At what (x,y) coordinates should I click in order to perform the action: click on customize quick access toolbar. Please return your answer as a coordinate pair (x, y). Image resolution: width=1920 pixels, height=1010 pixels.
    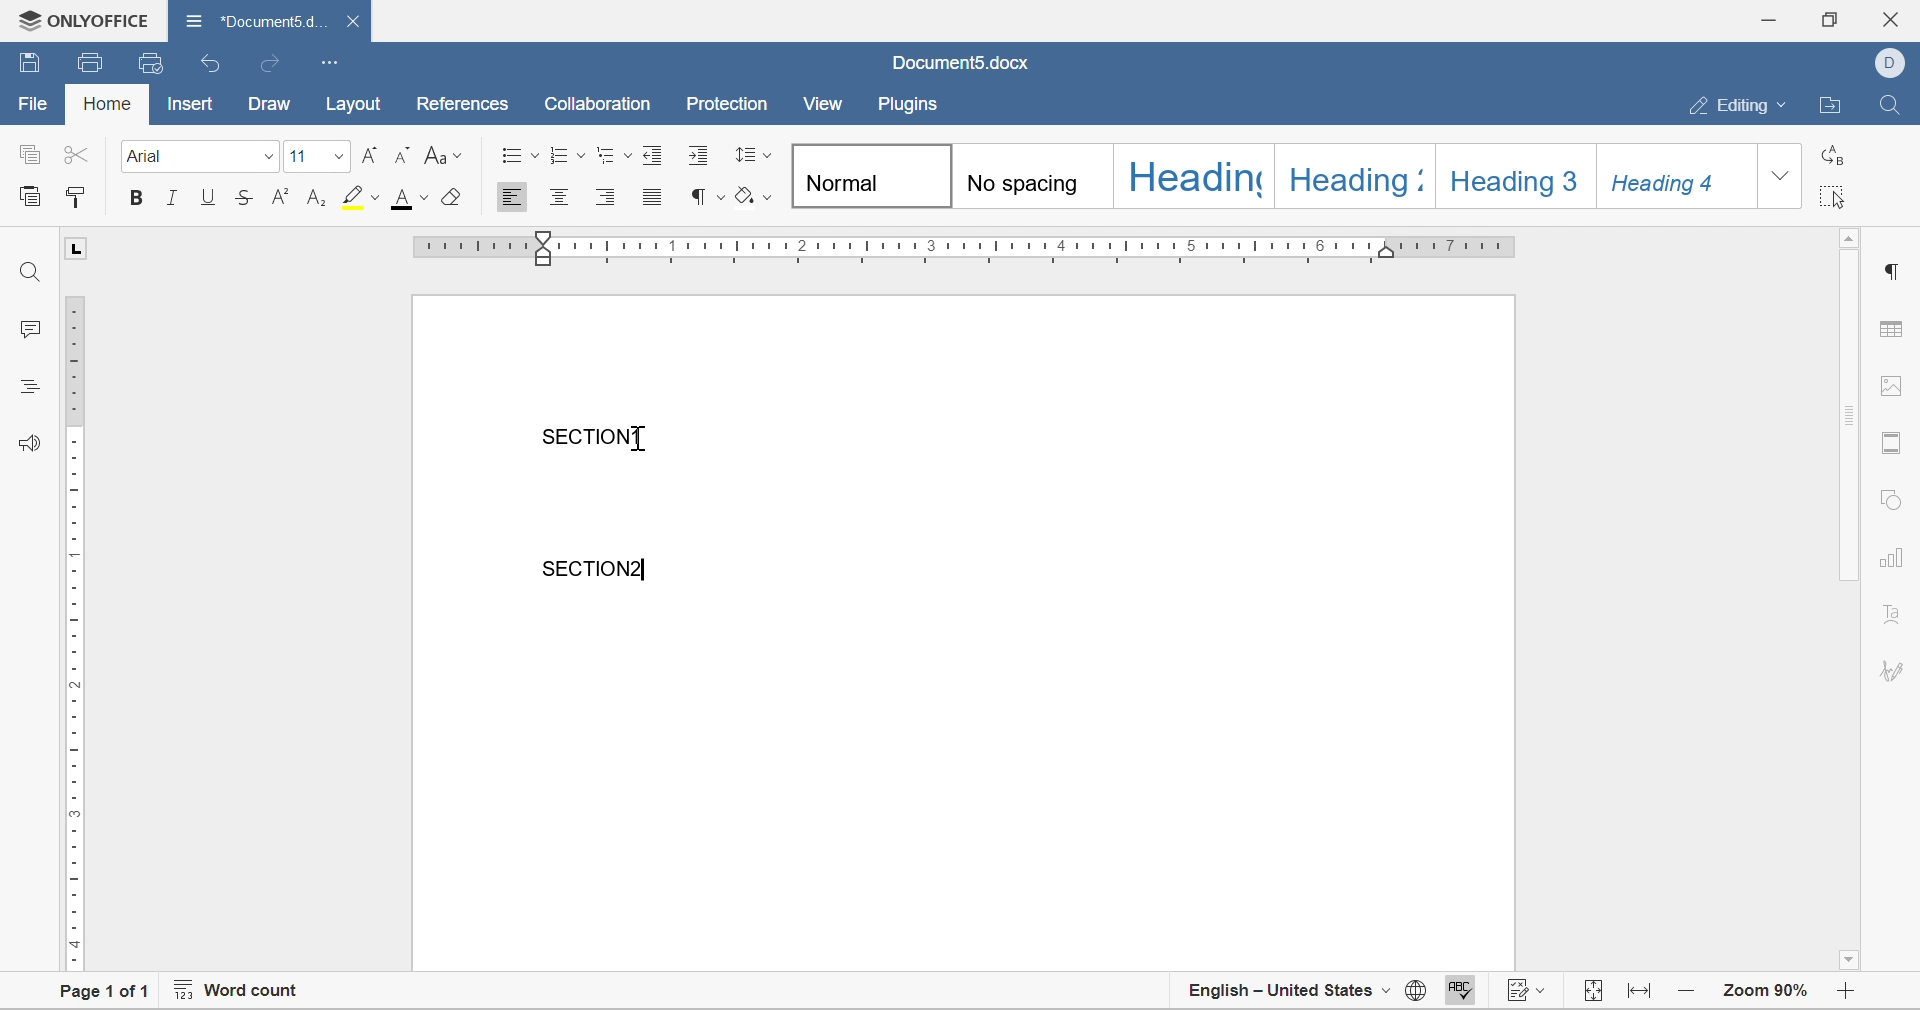
    Looking at the image, I should click on (331, 61).